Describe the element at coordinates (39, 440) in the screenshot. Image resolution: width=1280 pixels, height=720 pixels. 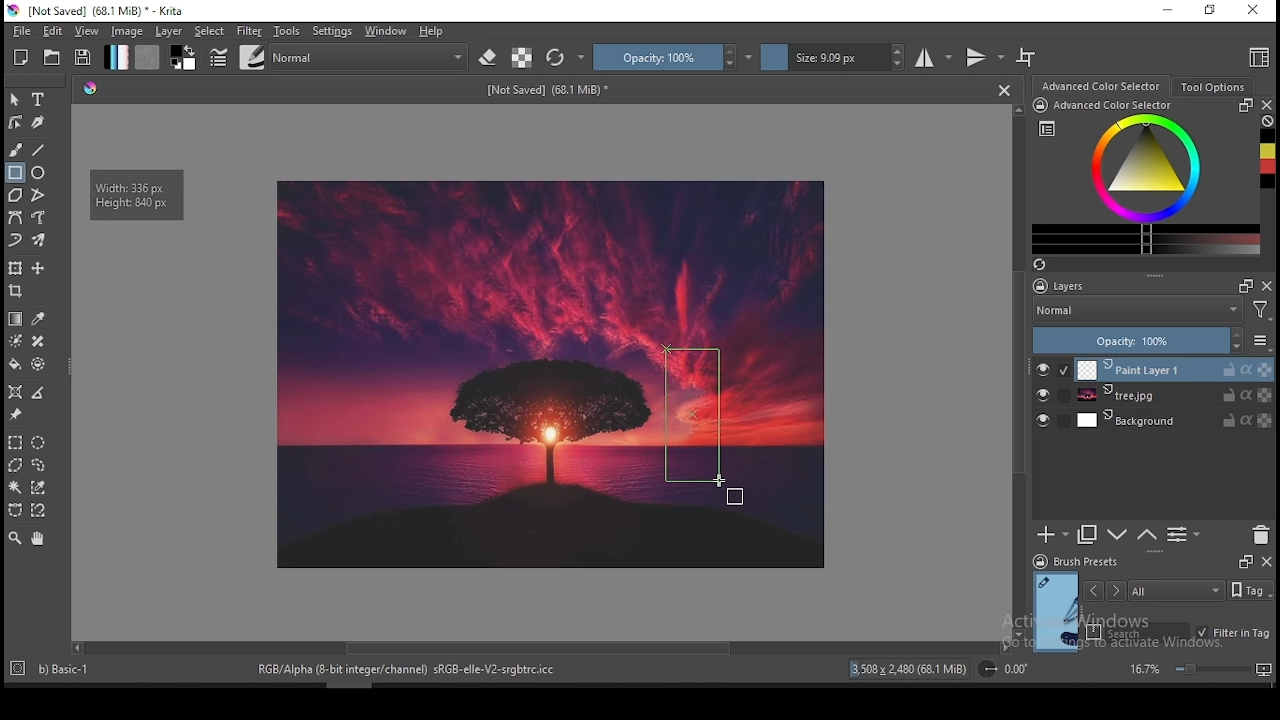
I see `elliptical selection tool` at that location.